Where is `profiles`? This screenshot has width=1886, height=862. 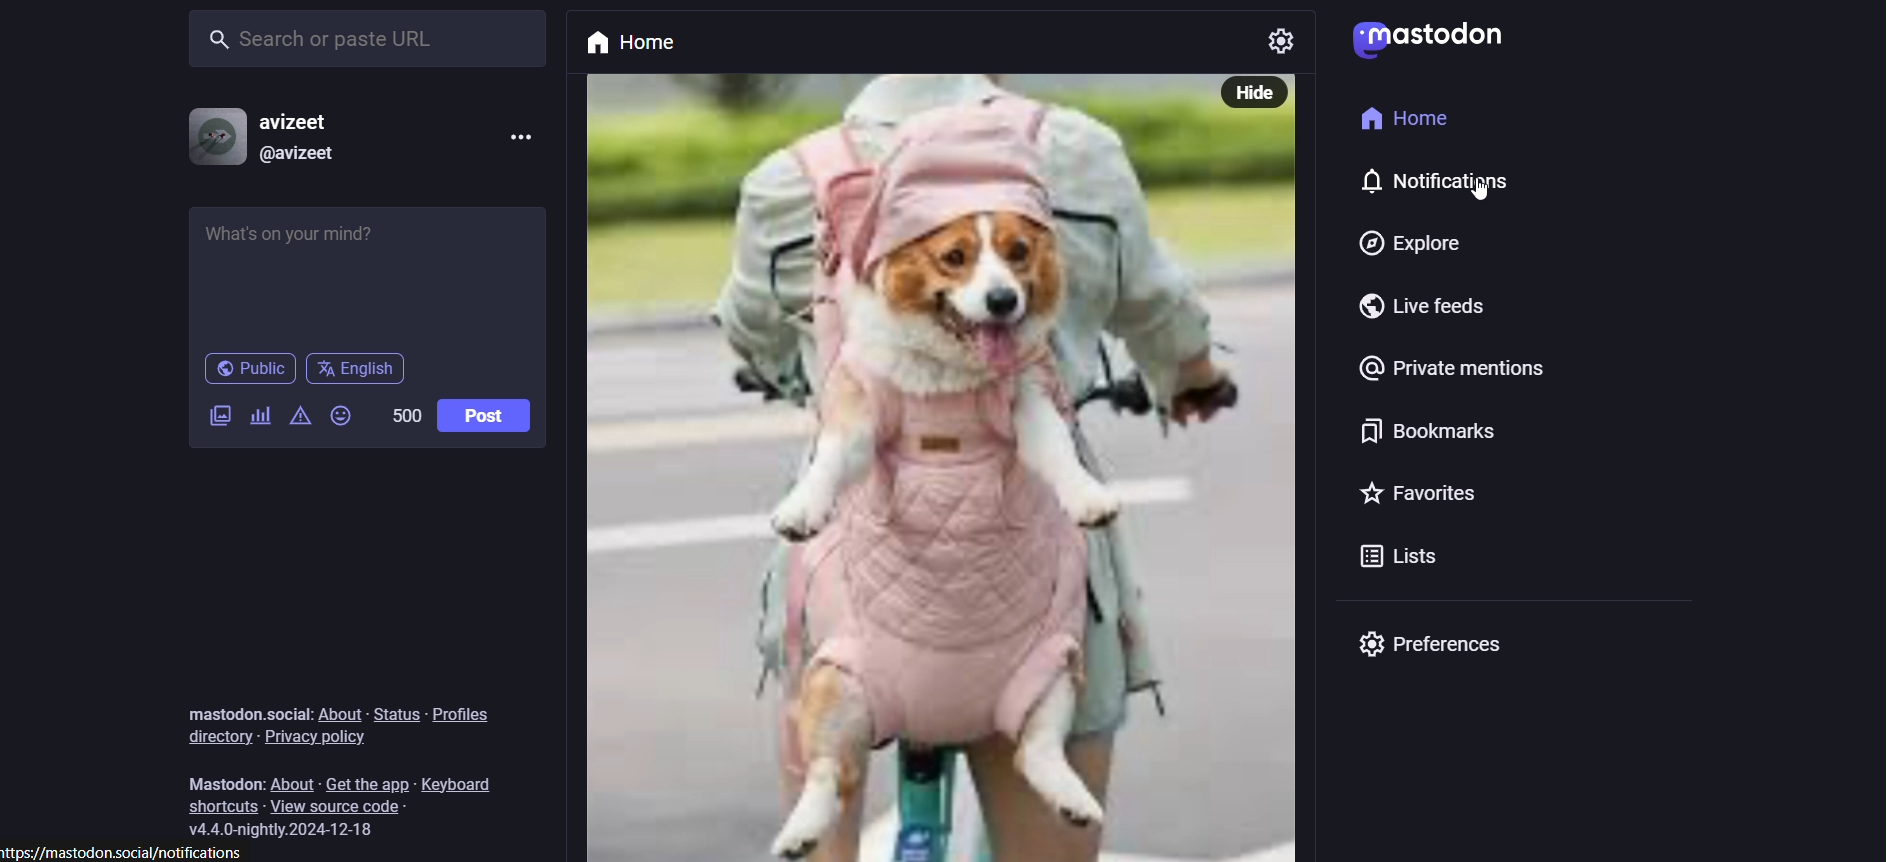
profiles is located at coordinates (464, 713).